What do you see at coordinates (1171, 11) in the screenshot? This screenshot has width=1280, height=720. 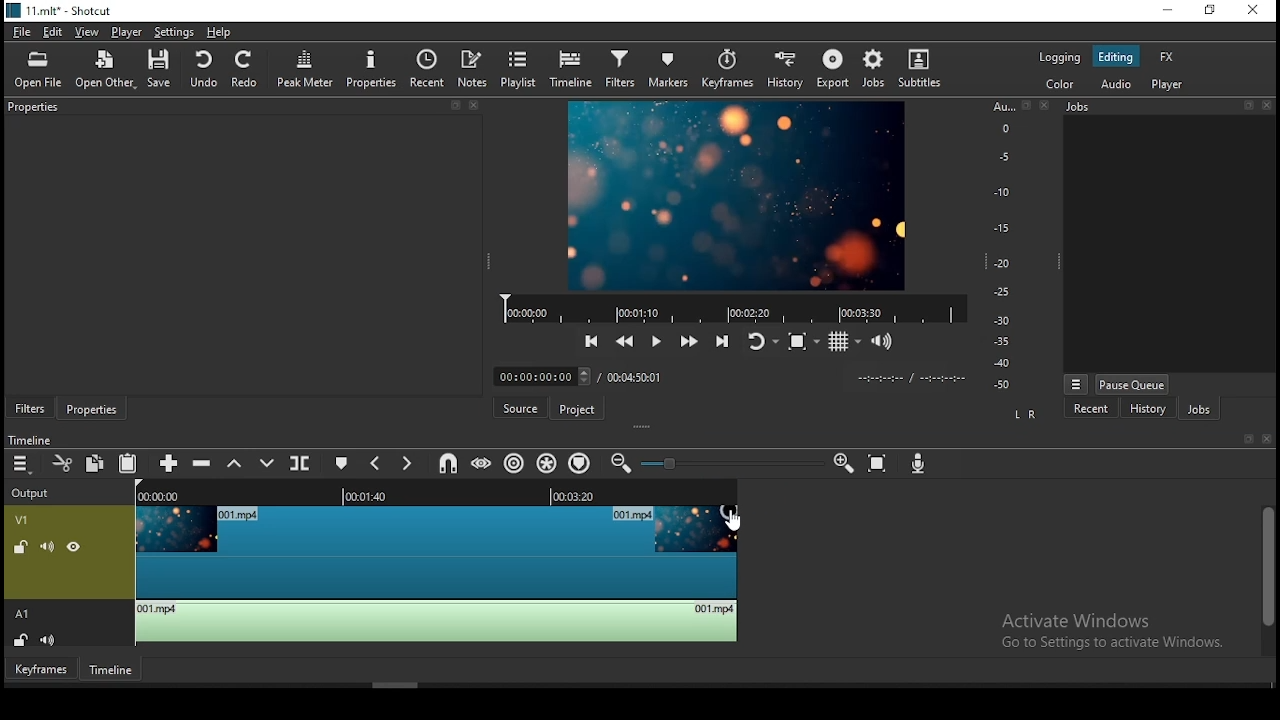 I see `minimize` at bounding box center [1171, 11].